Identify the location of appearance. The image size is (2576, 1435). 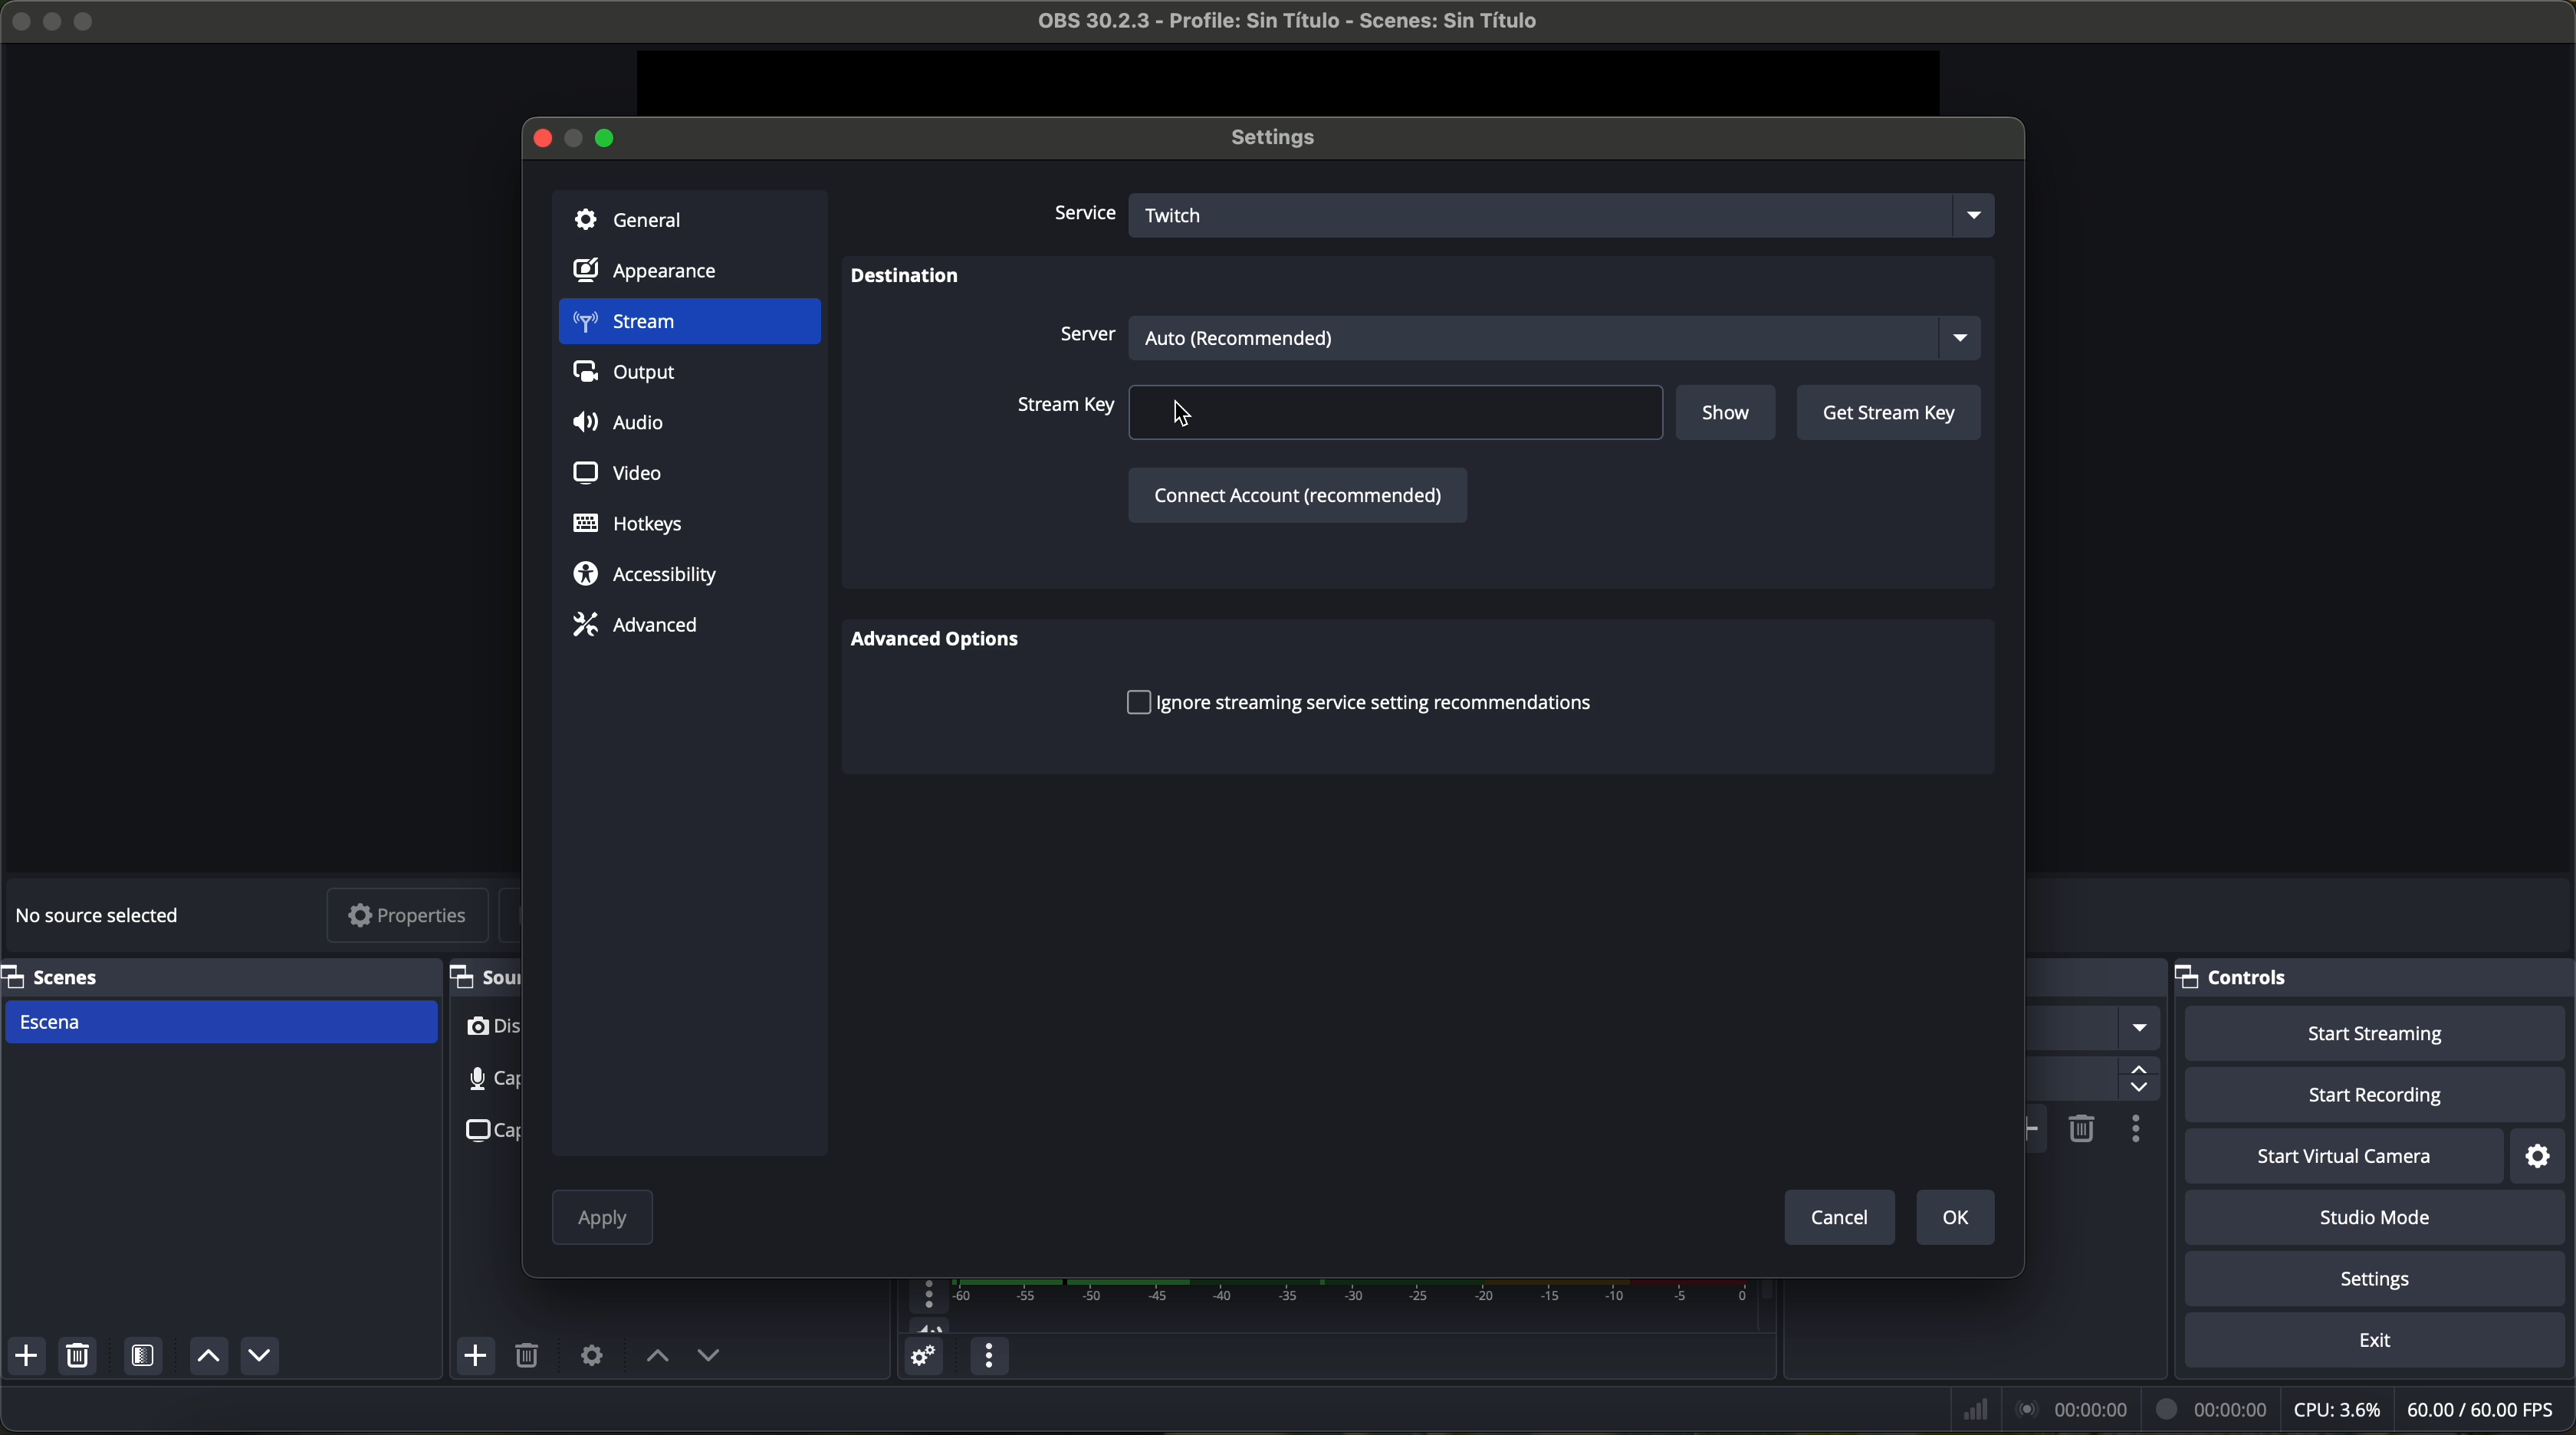
(658, 275).